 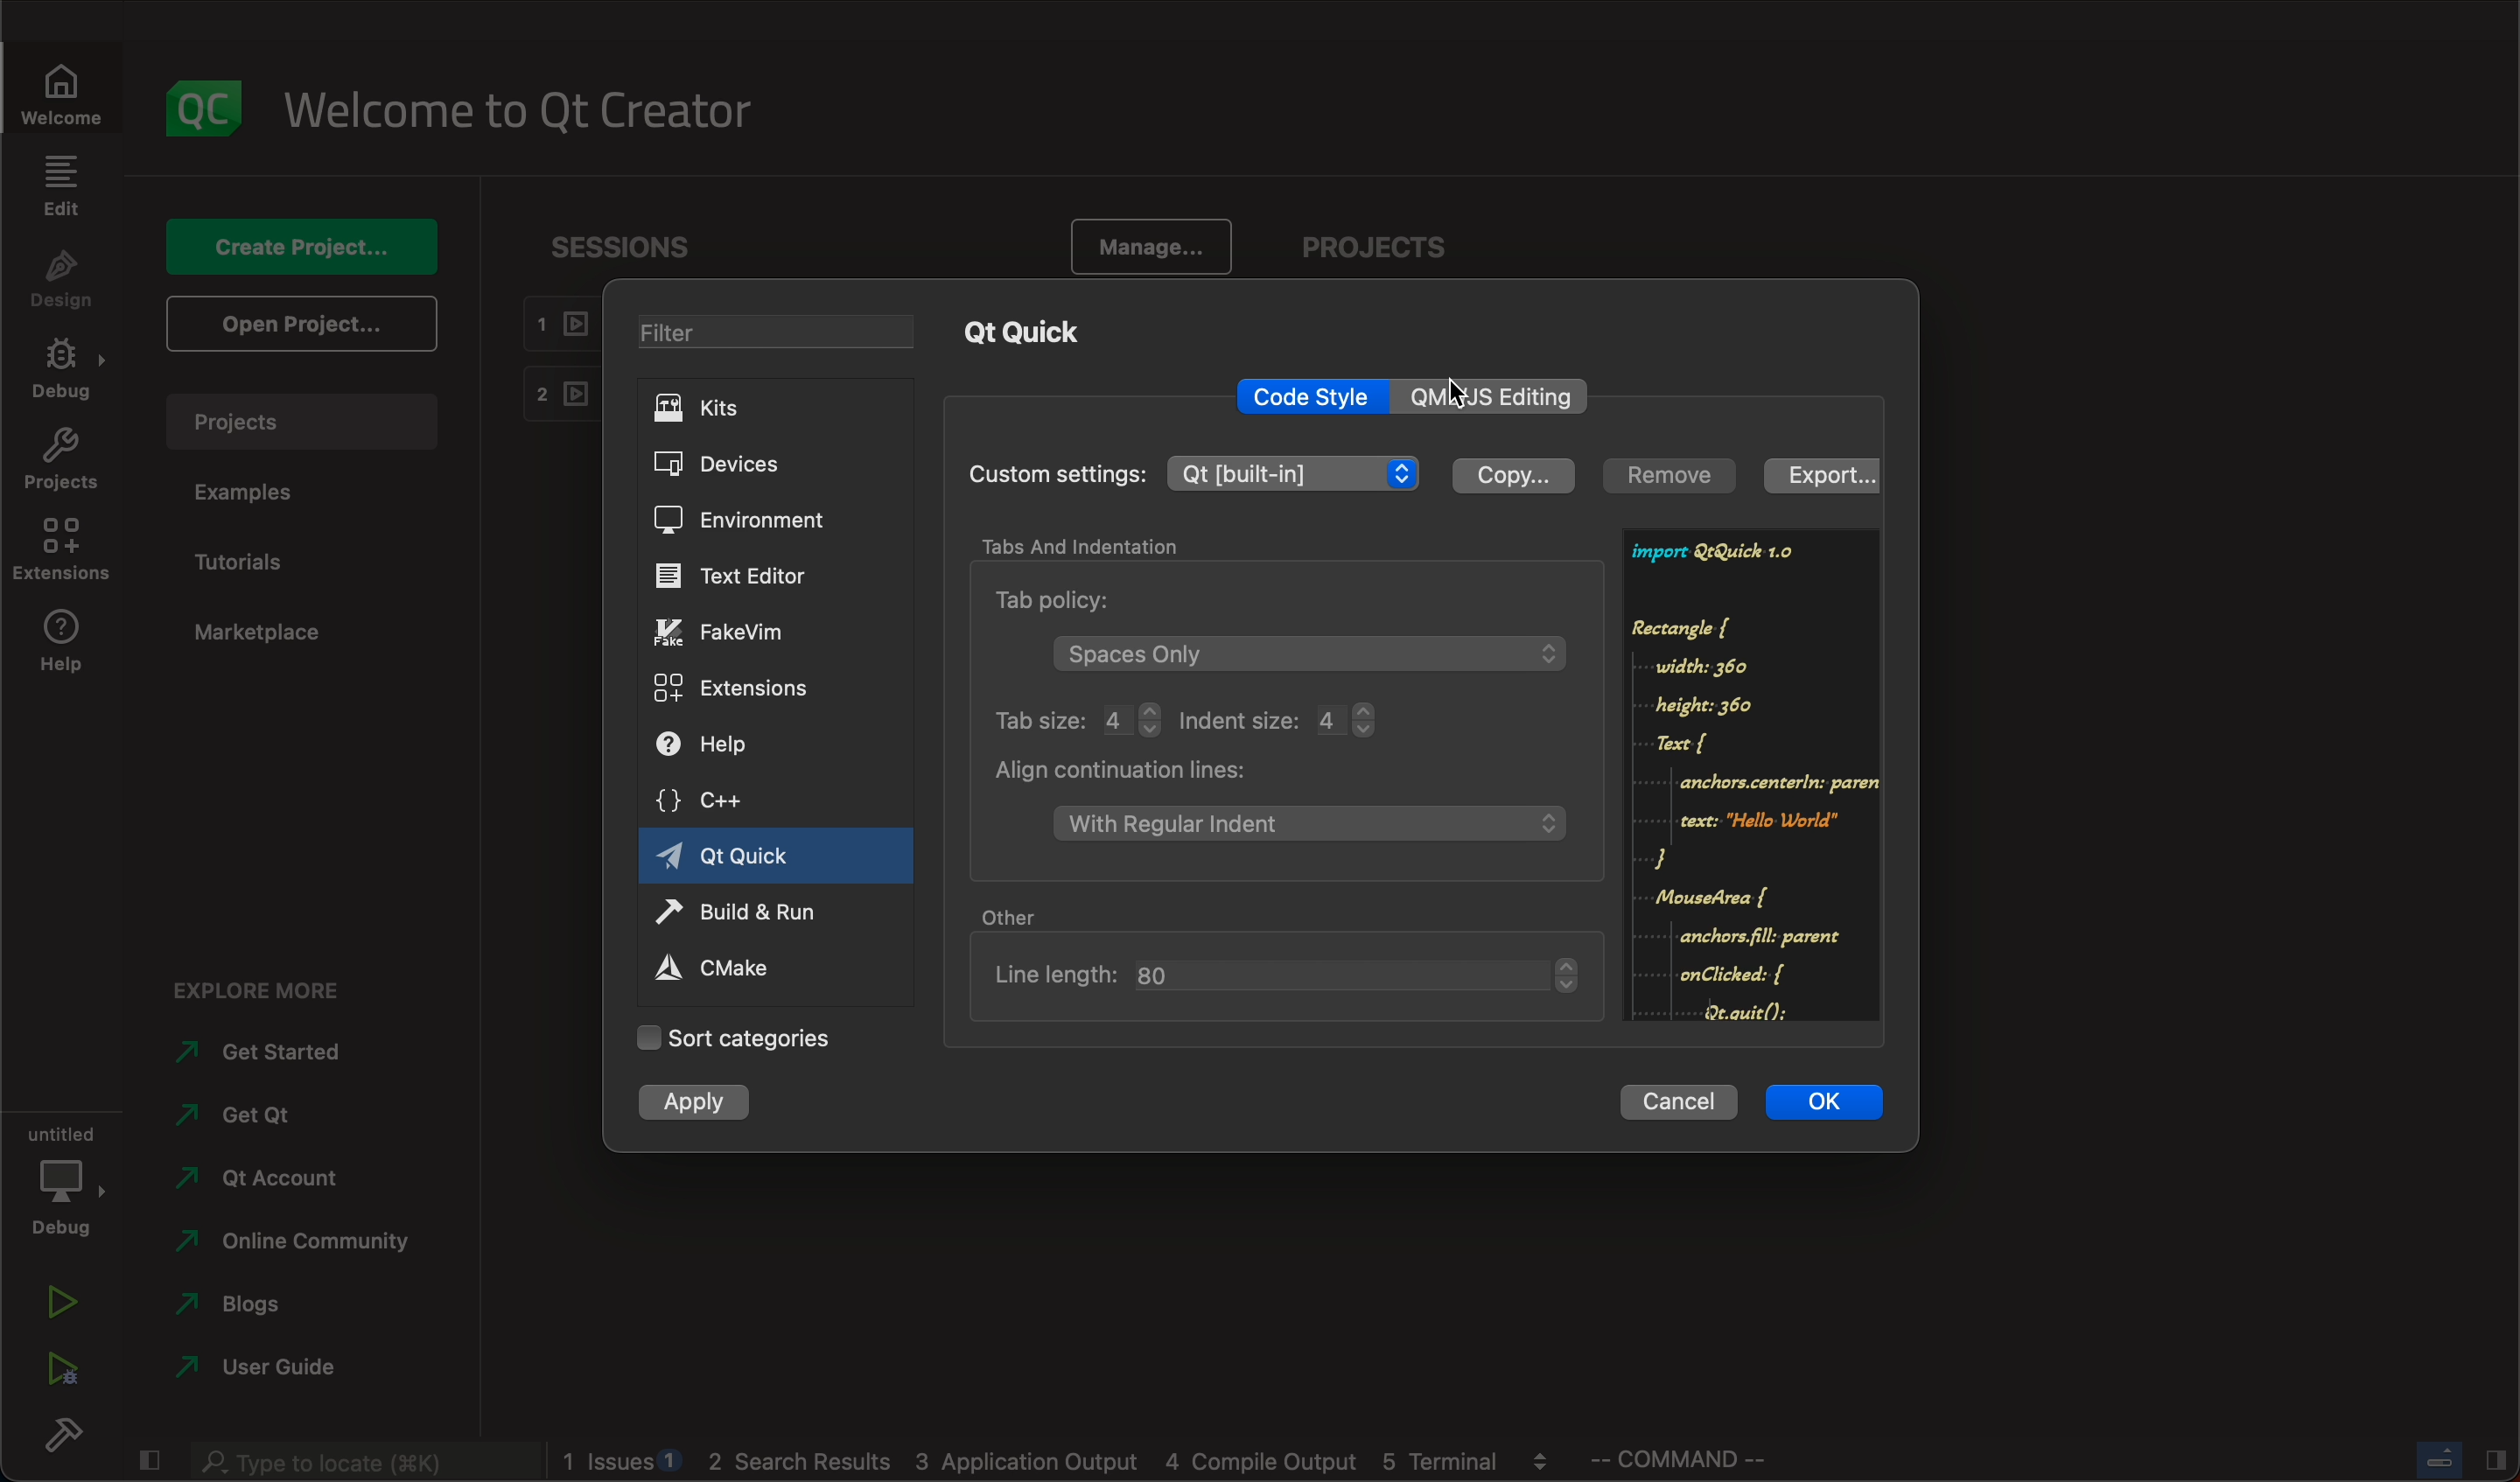 I want to click on ok, so click(x=1831, y=1102).